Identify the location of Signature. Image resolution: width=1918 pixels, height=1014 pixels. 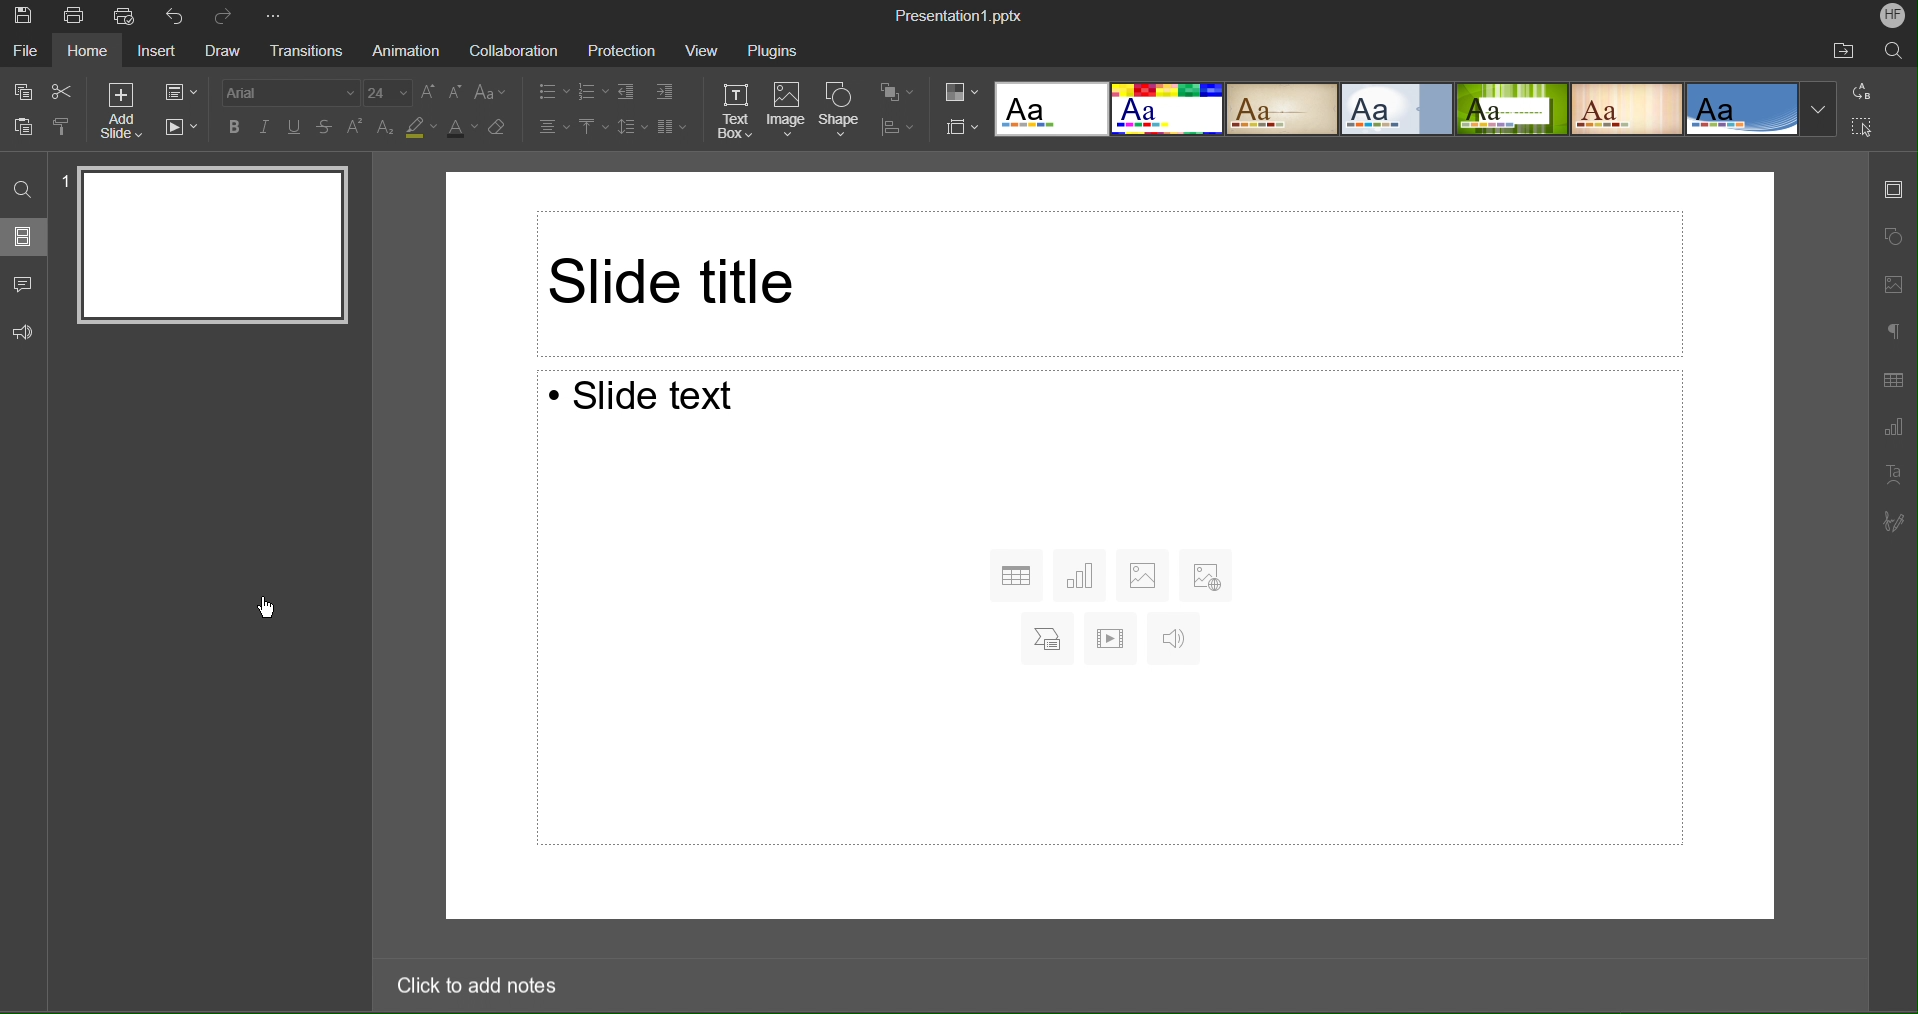
(1898, 521).